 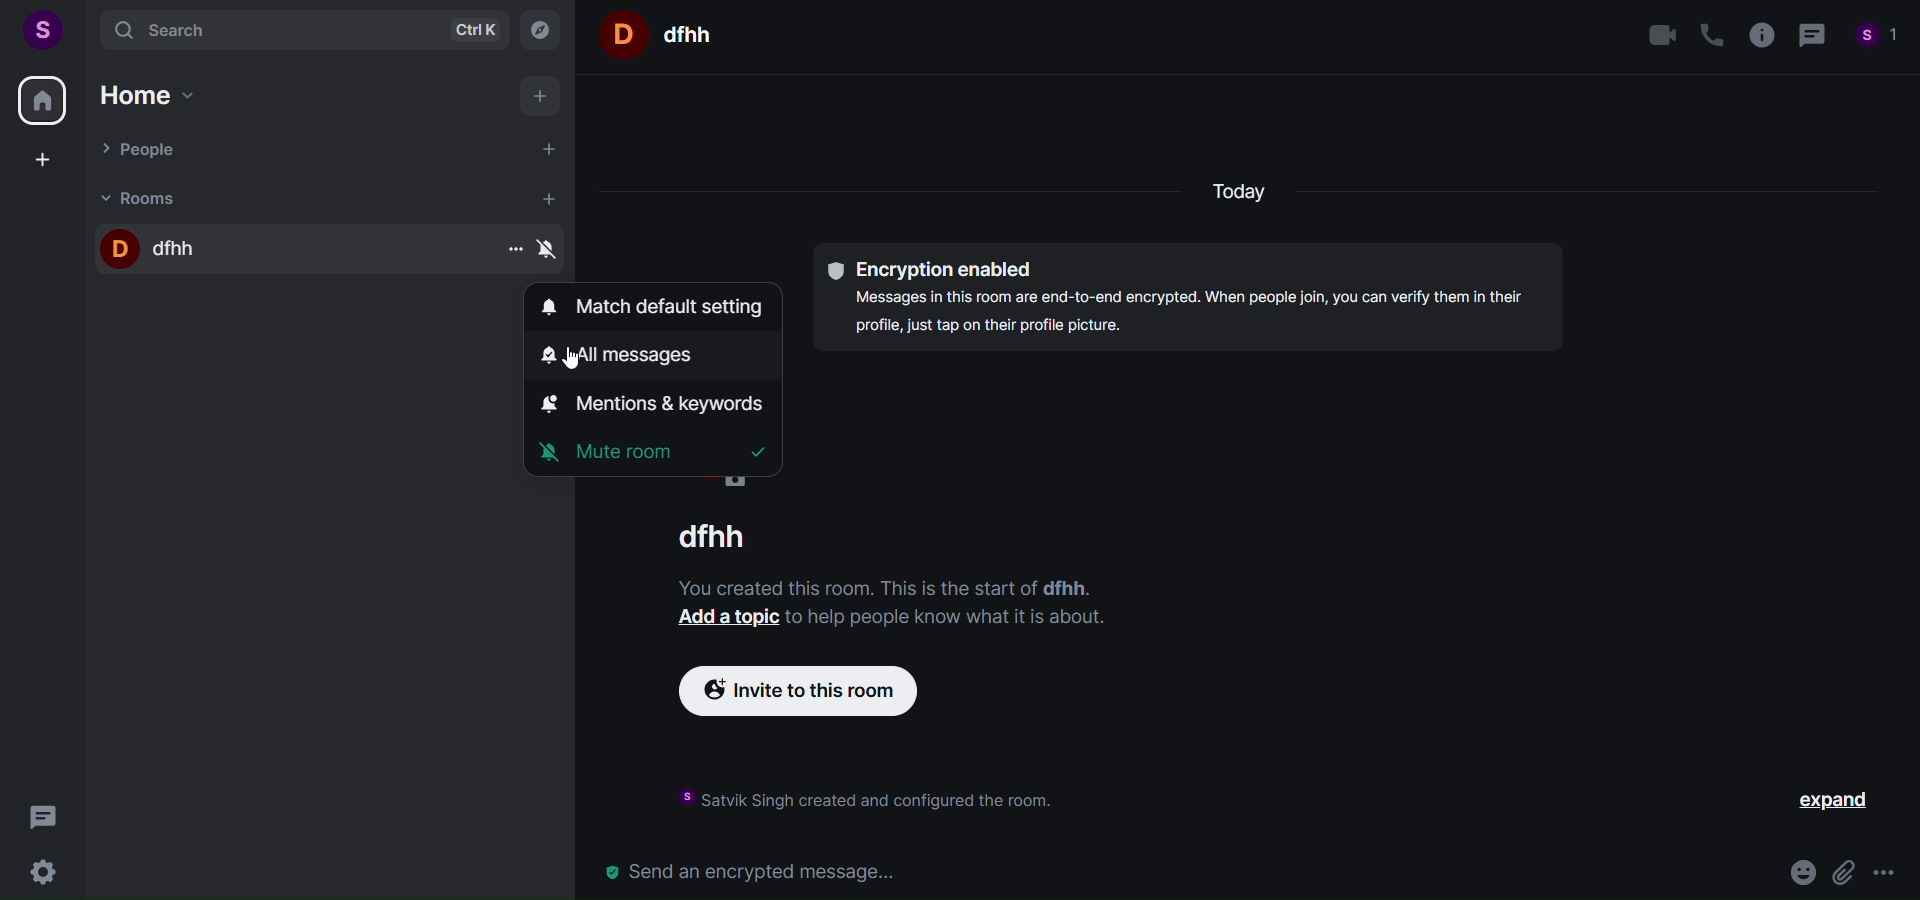 What do you see at coordinates (274, 250) in the screenshot?
I see `dfhh` at bounding box center [274, 250].